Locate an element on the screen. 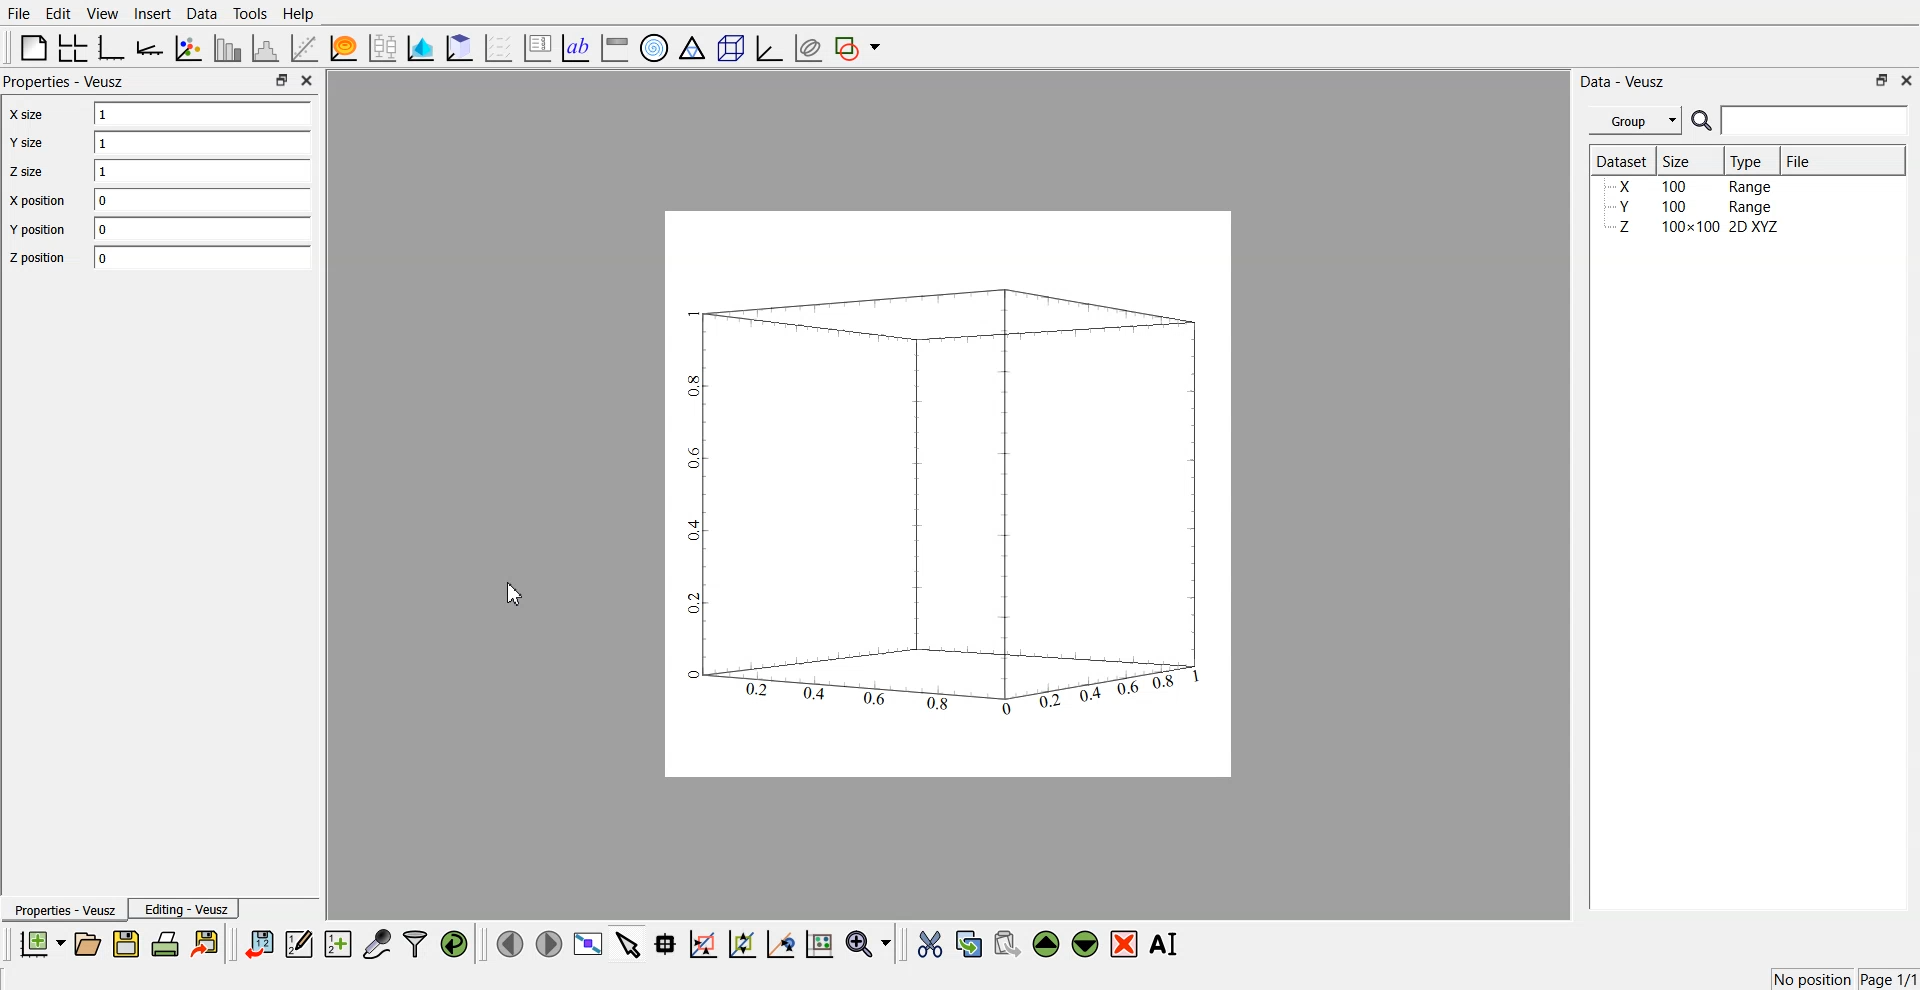 The height and width of the screenshot is (990, 1920). 1 is located at coordinates (203, 143).